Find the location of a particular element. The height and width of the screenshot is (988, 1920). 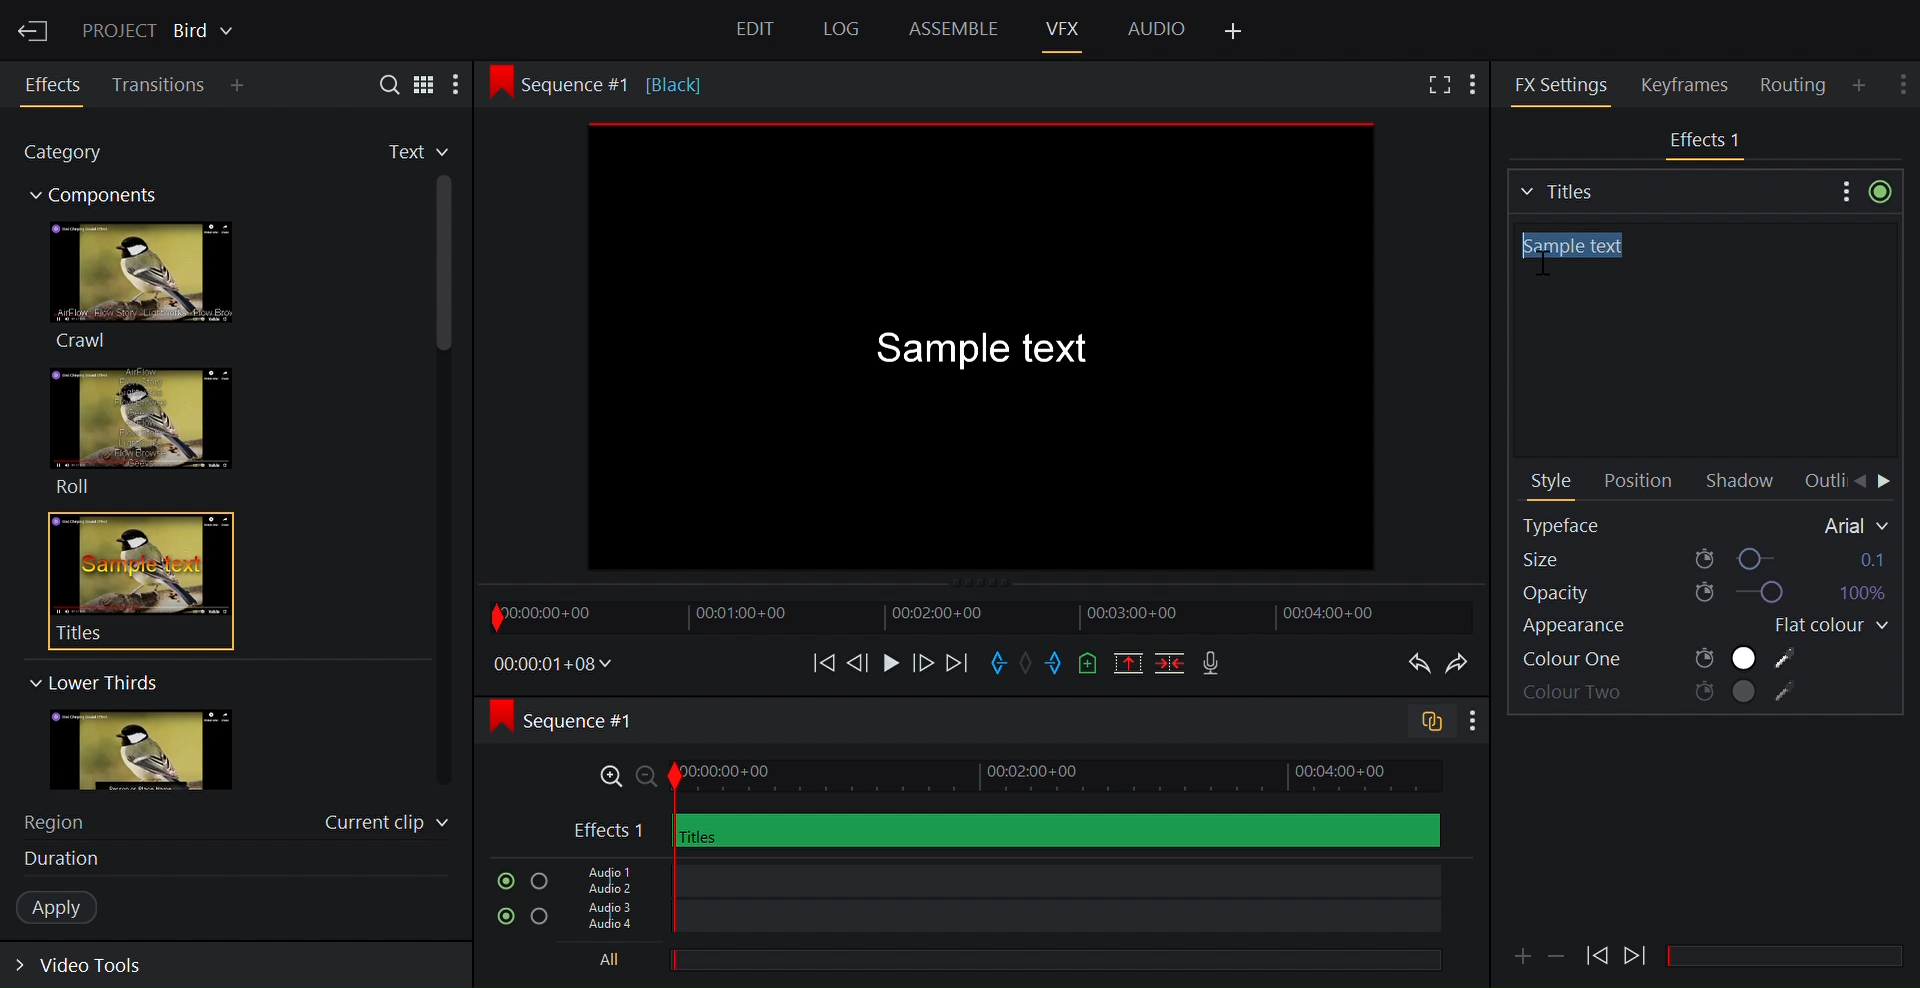

Move backward is located at coordinates (817, 662).